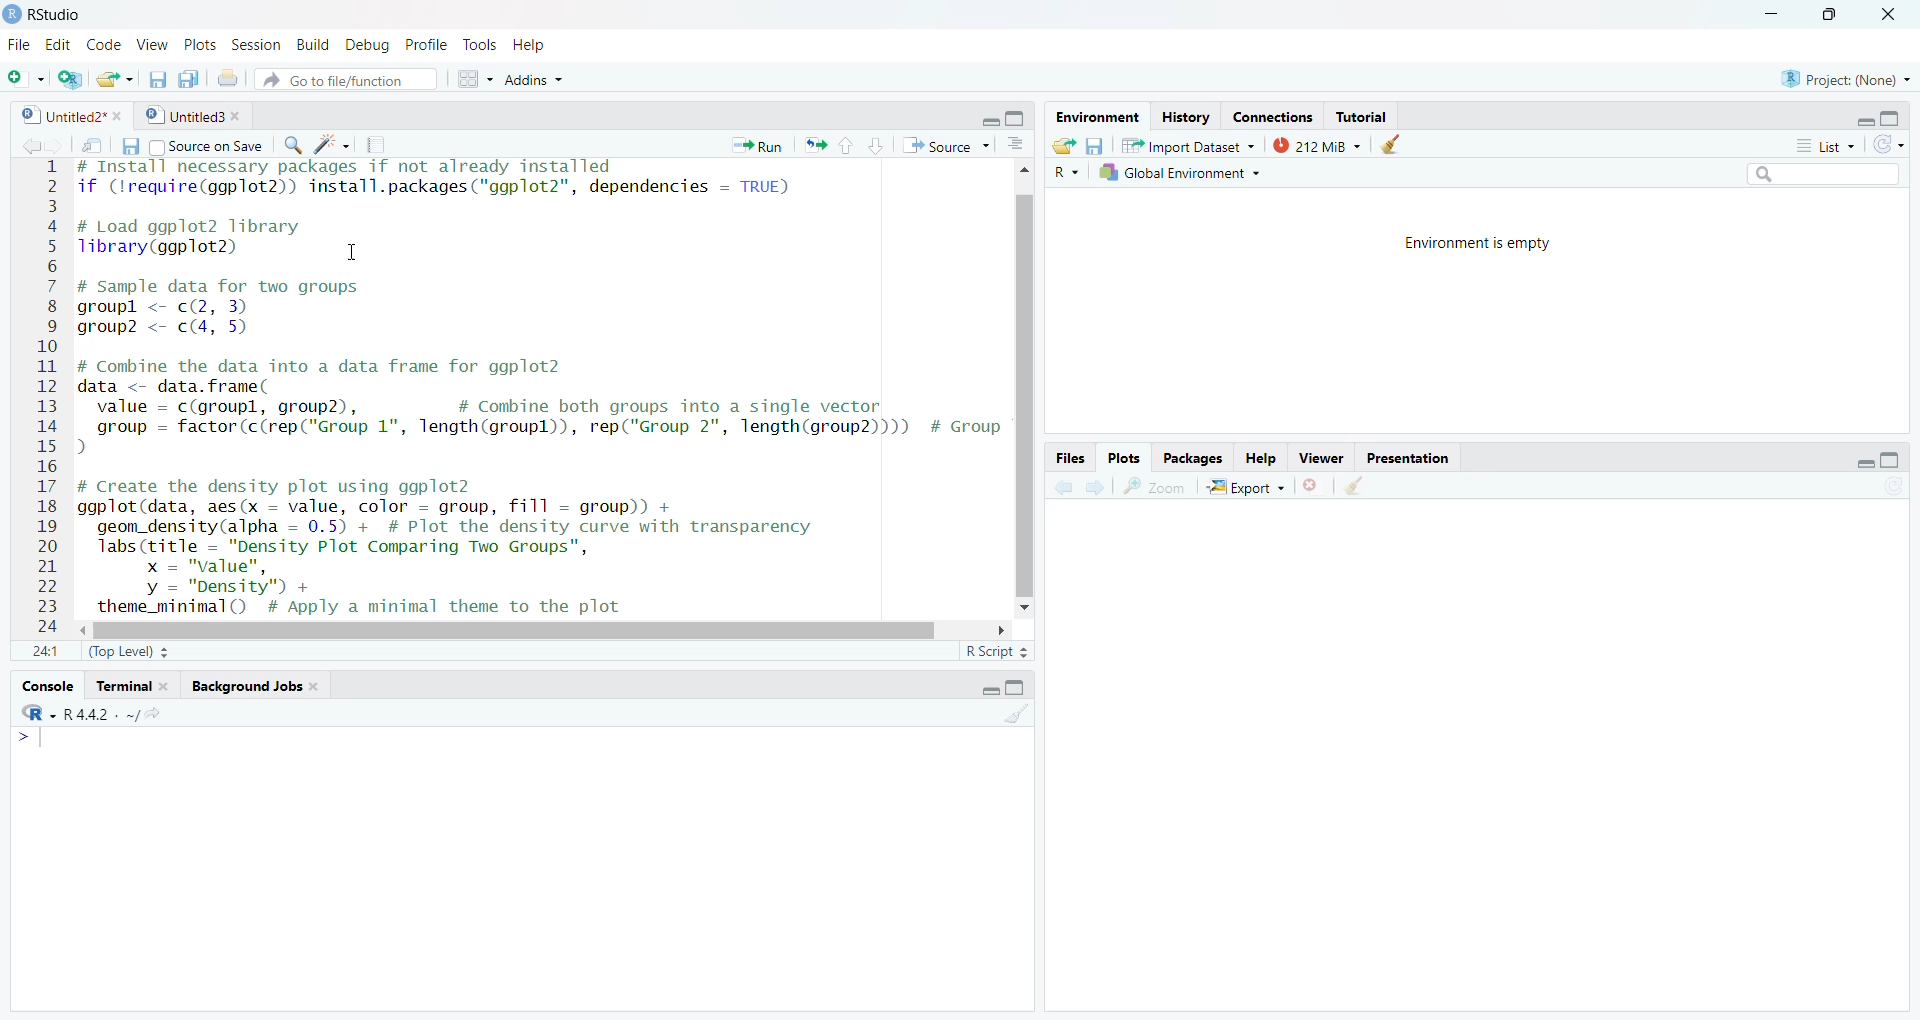  Describe the element at coordinates (1020, 122) in the screenshot. I see `maximize` at that location.